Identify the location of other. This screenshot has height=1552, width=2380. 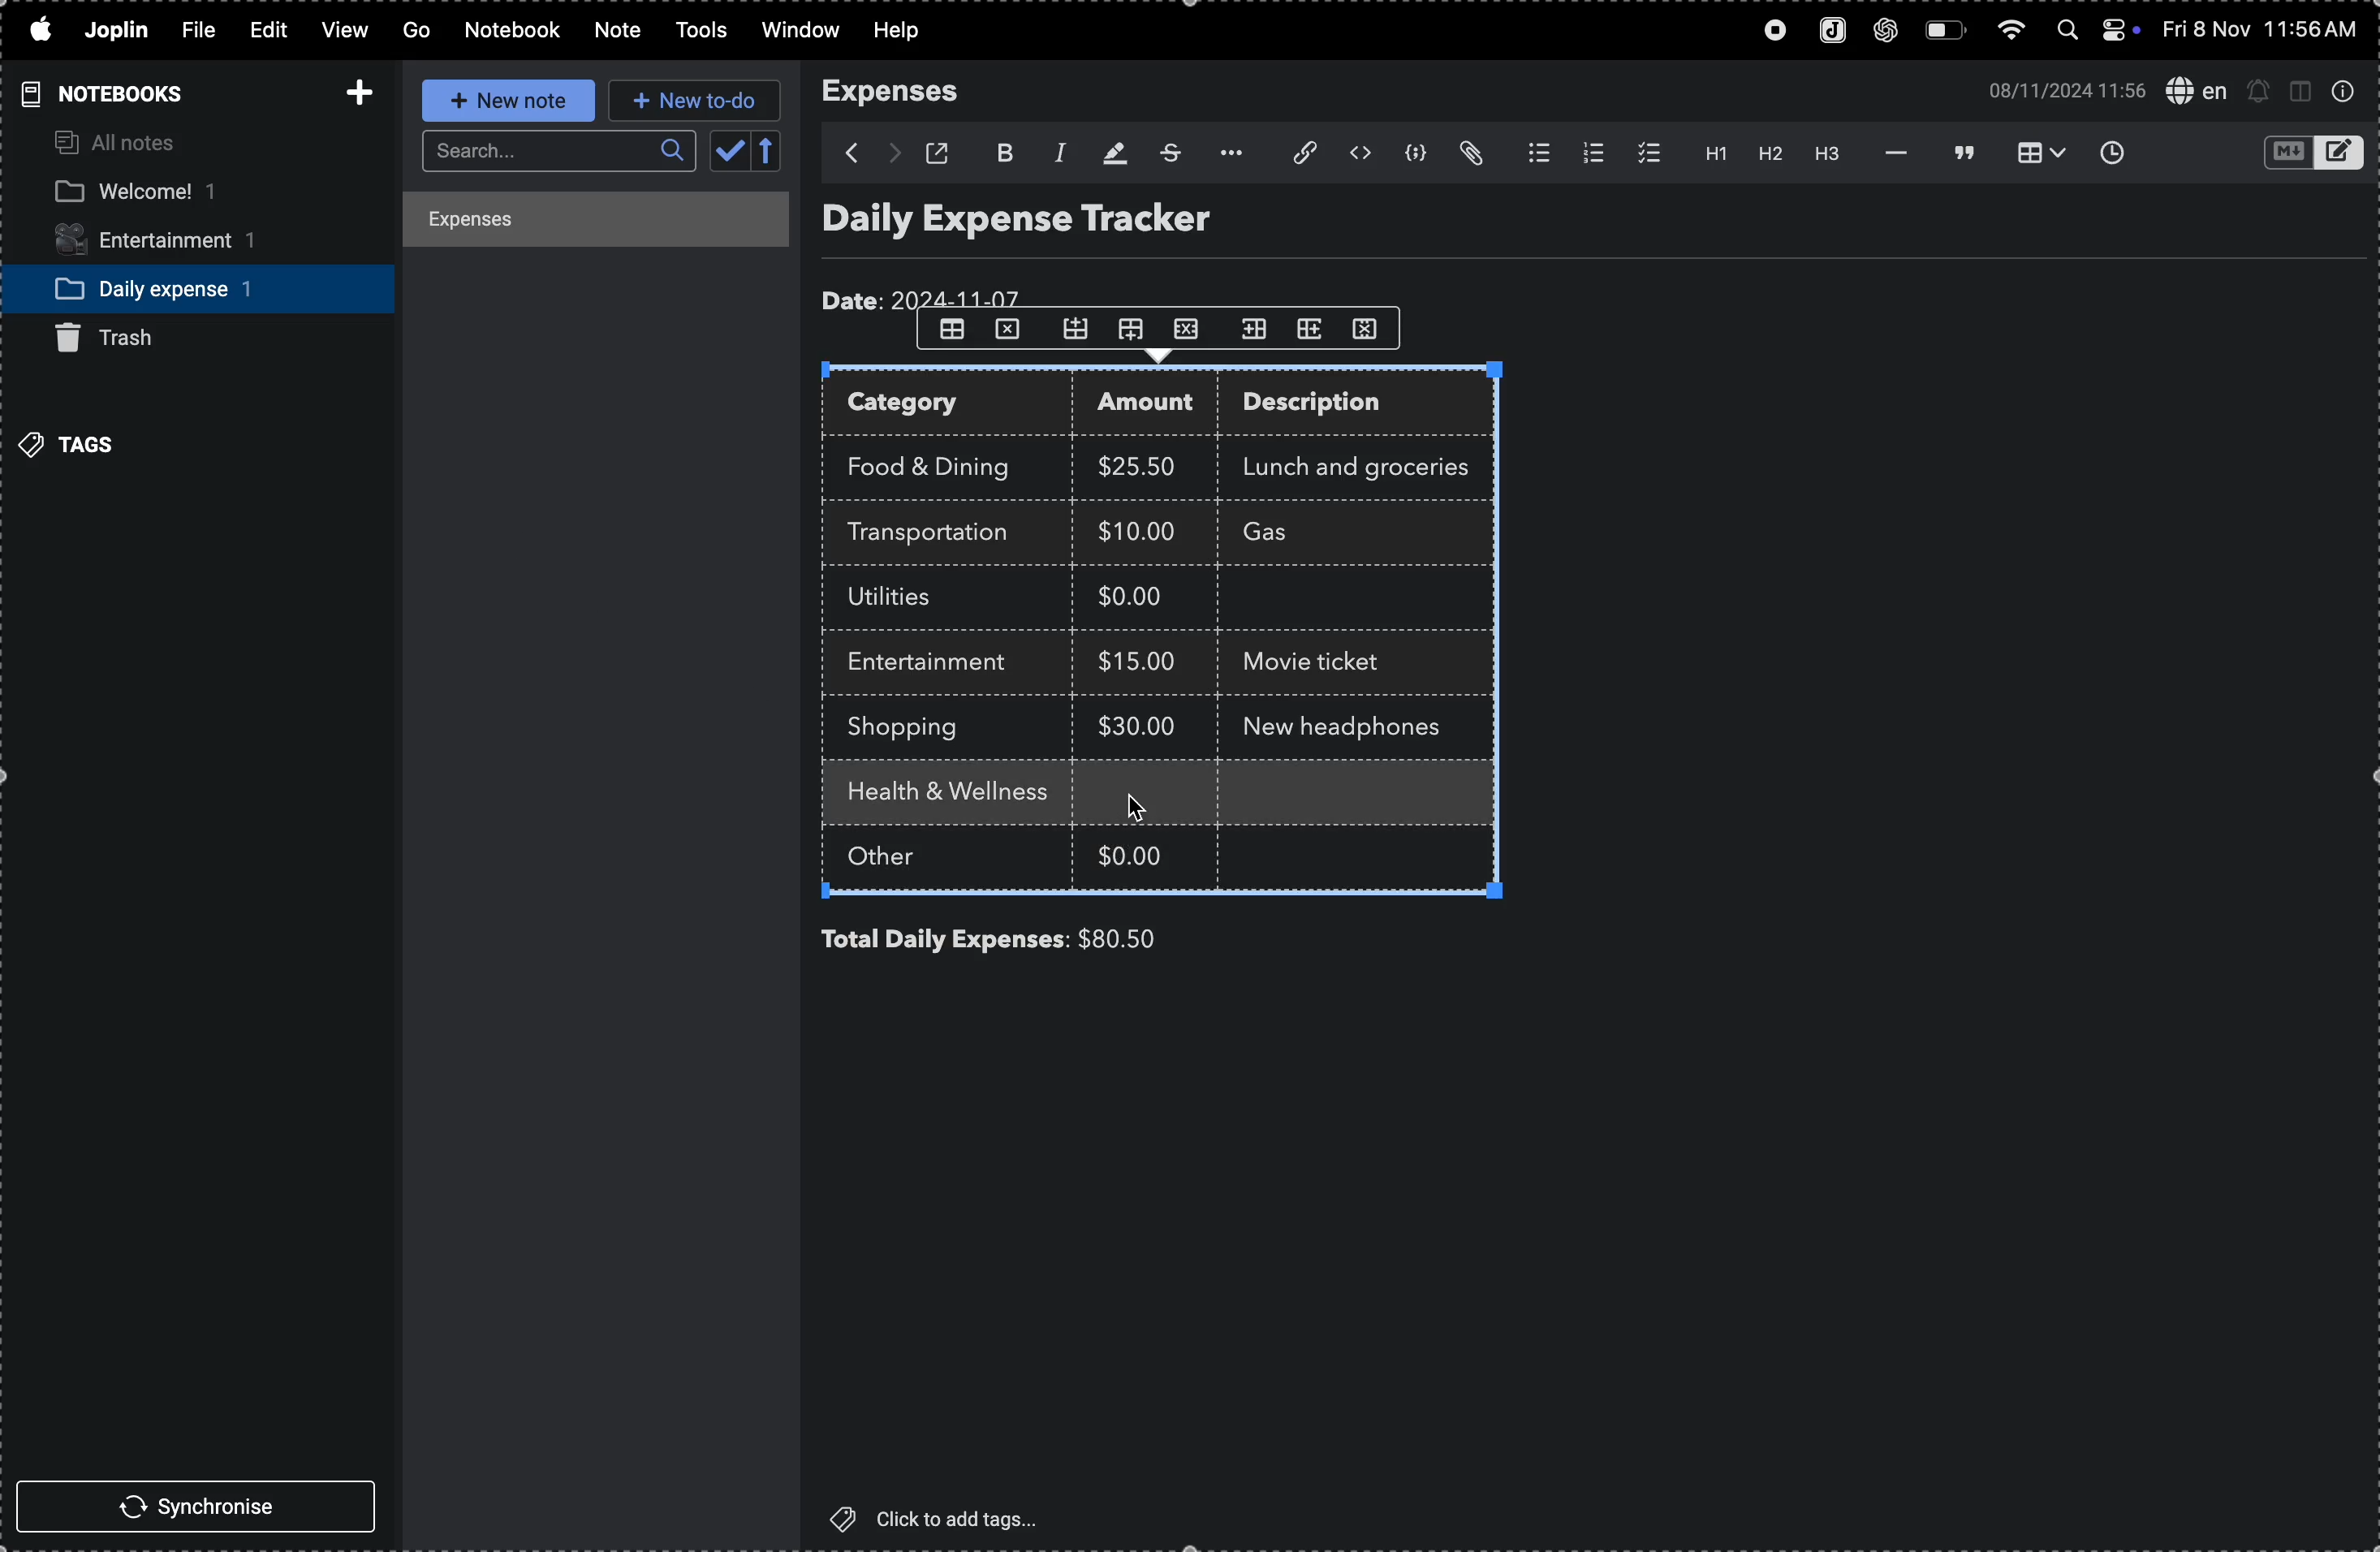
(906, 860).